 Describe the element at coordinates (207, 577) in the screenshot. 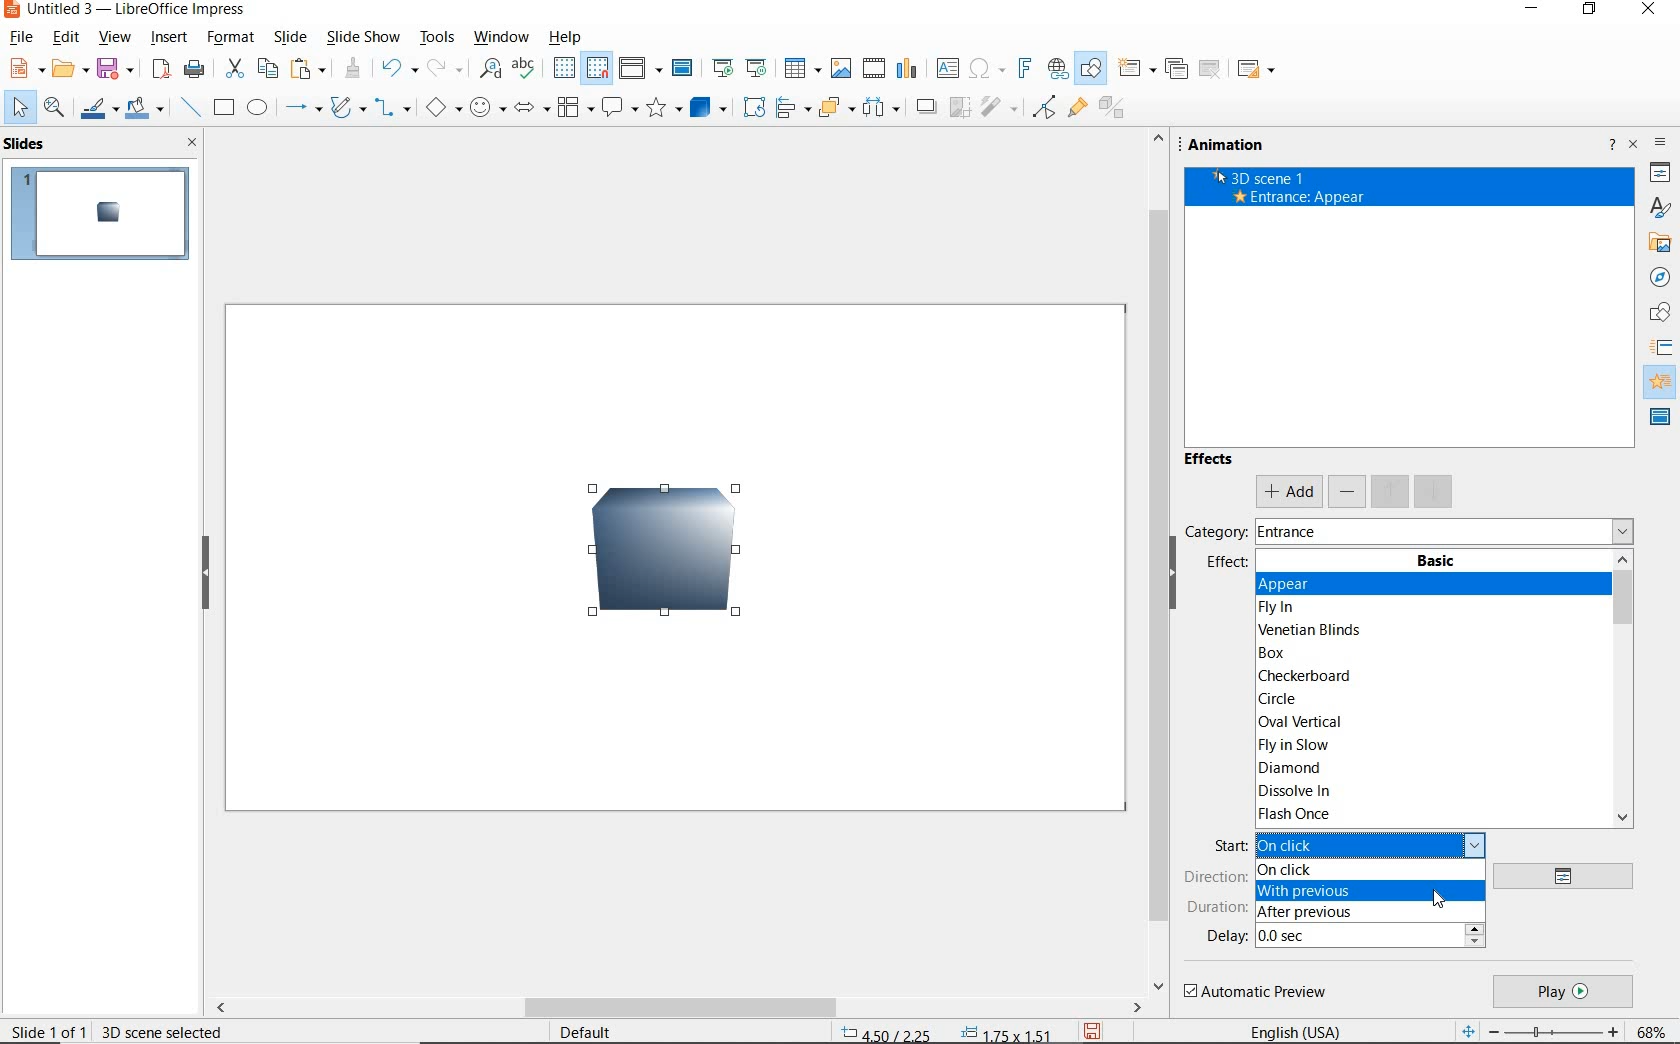

I see `hide` at that location.